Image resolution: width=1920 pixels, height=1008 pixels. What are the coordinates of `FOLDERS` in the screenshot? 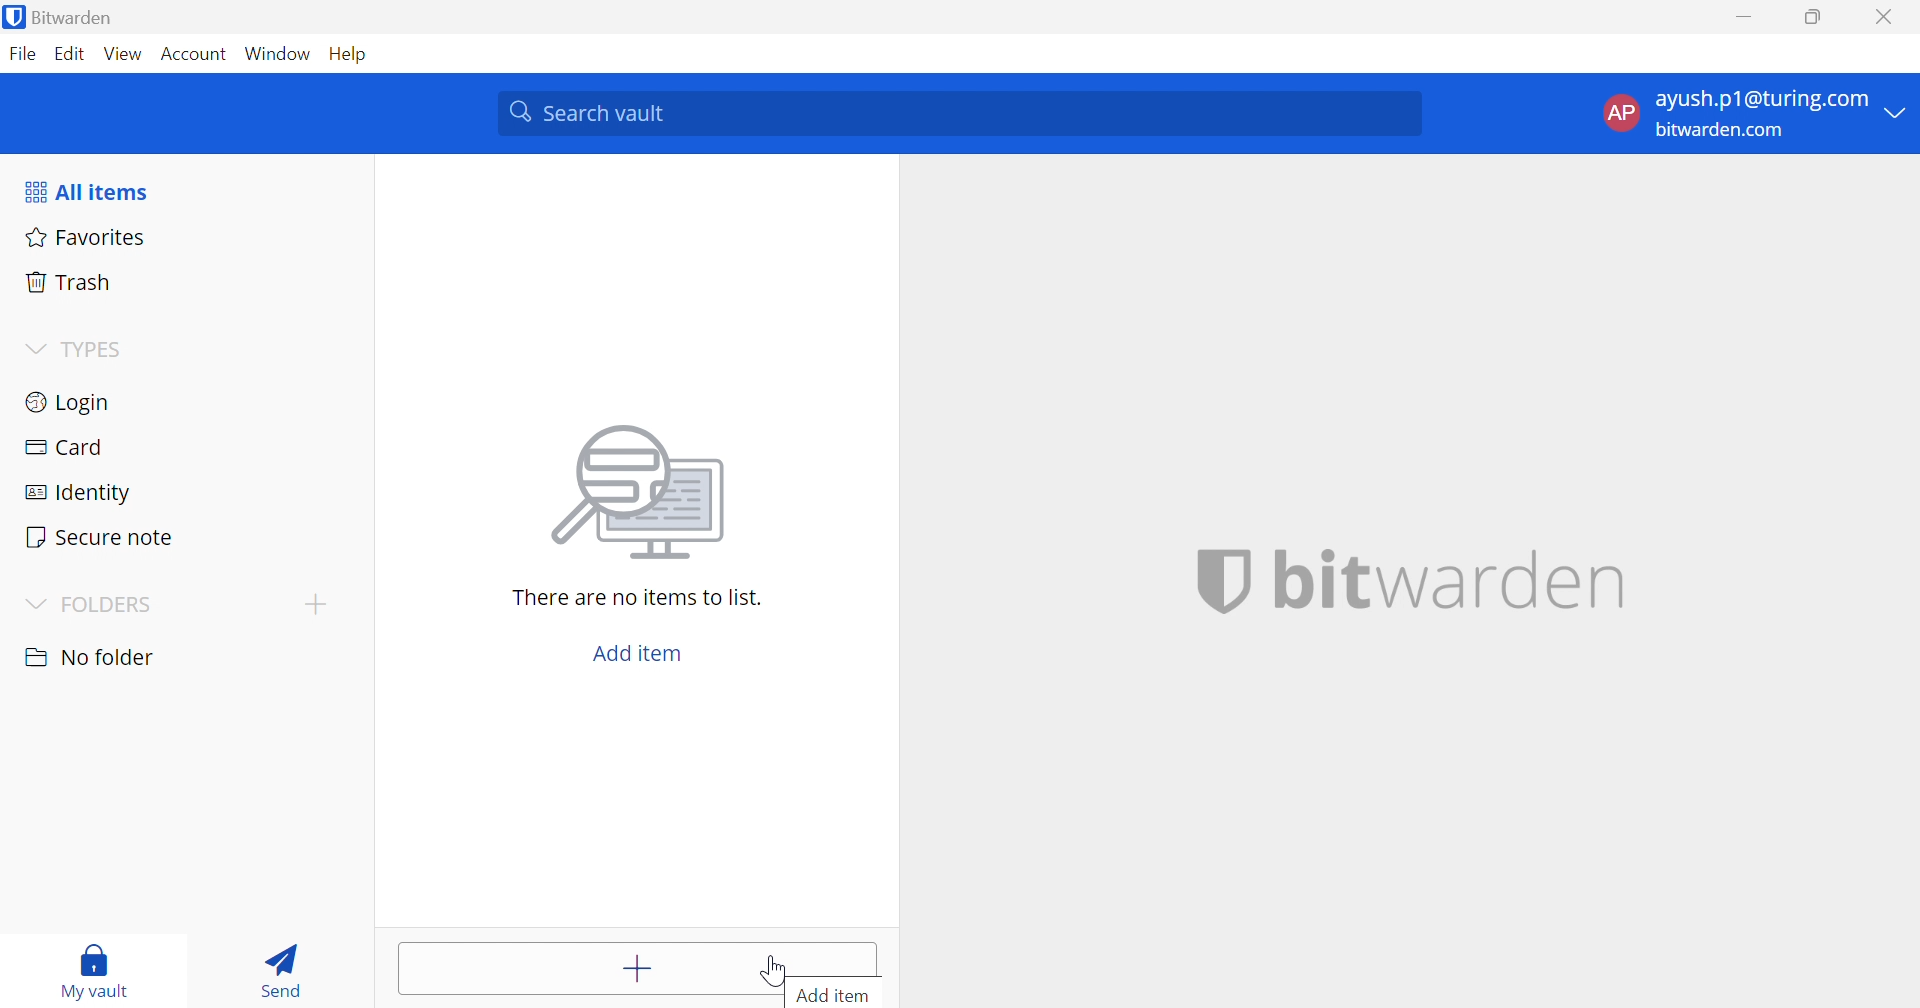 It's located at (110, 605).